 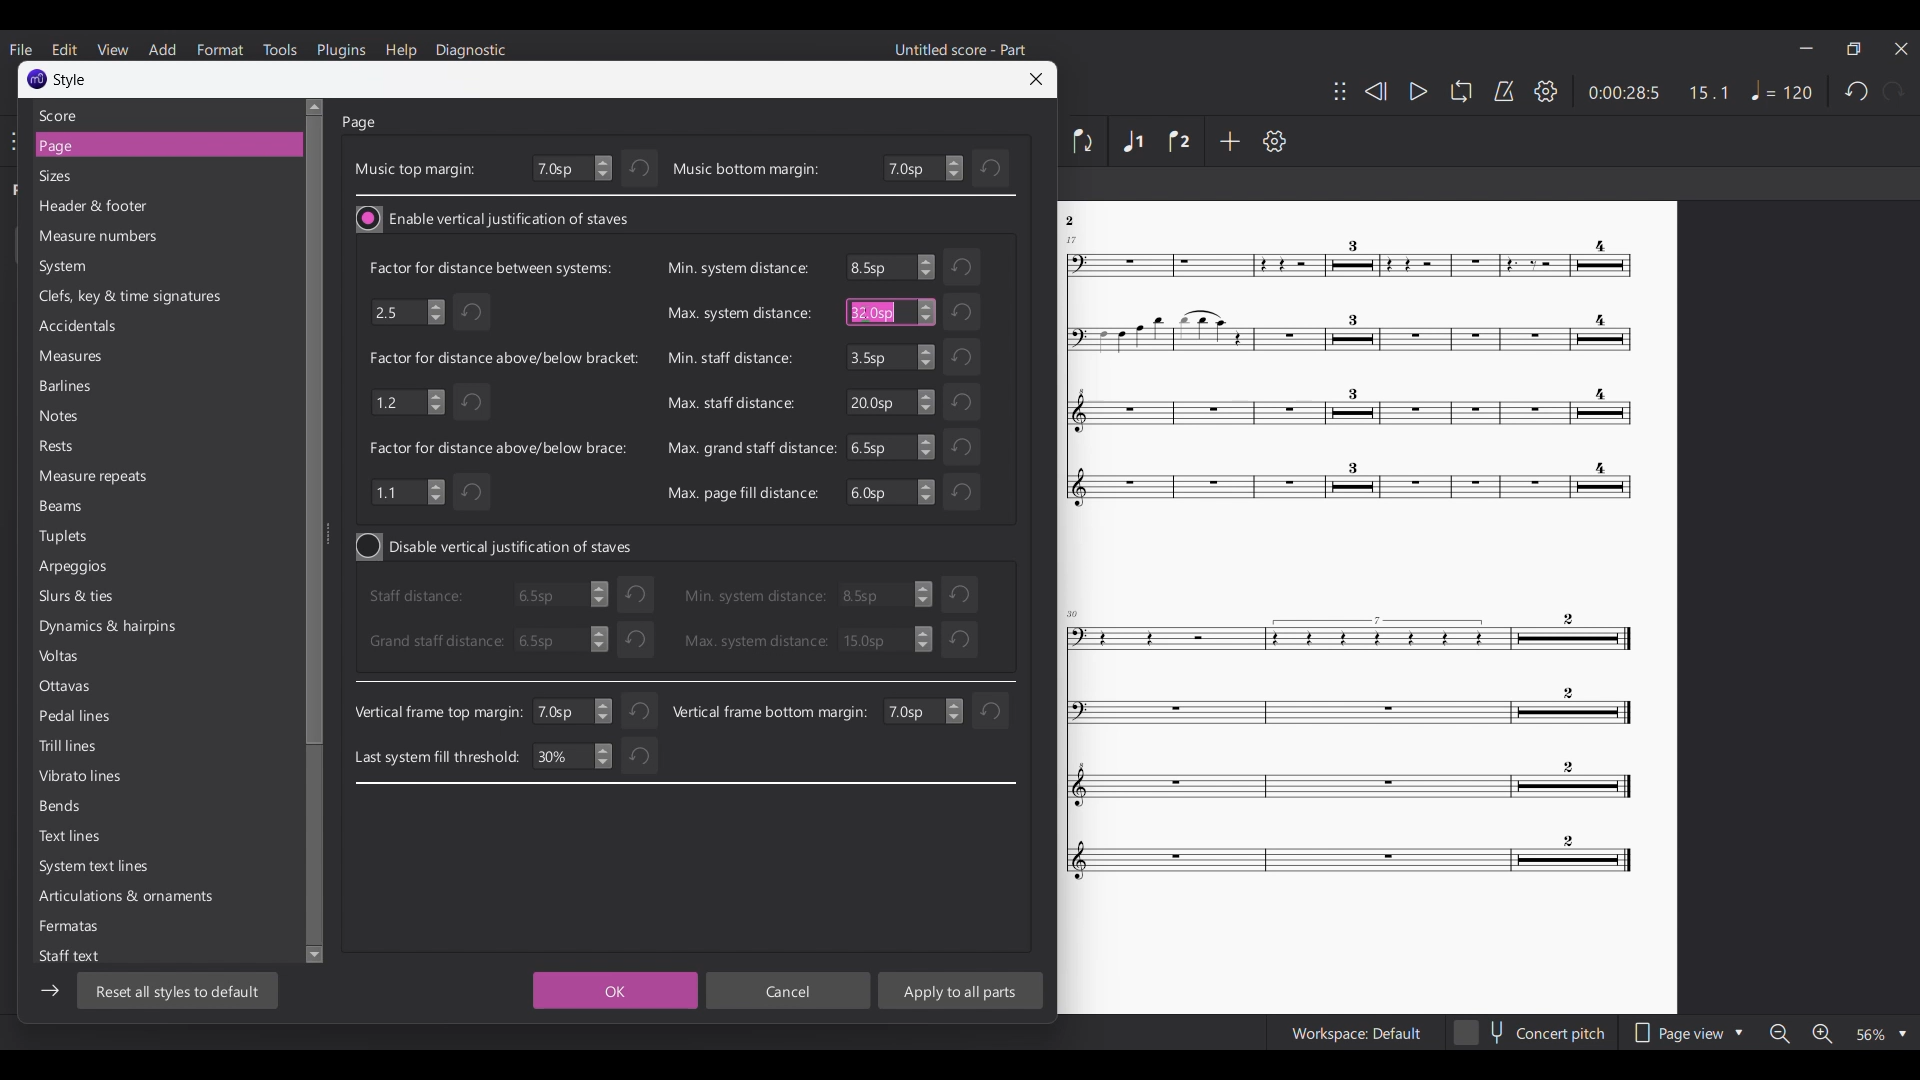 What do you see at coordinates (90, 598) in the screenshot?
I see `Shurs & ties` at bounding box center [90, 598].